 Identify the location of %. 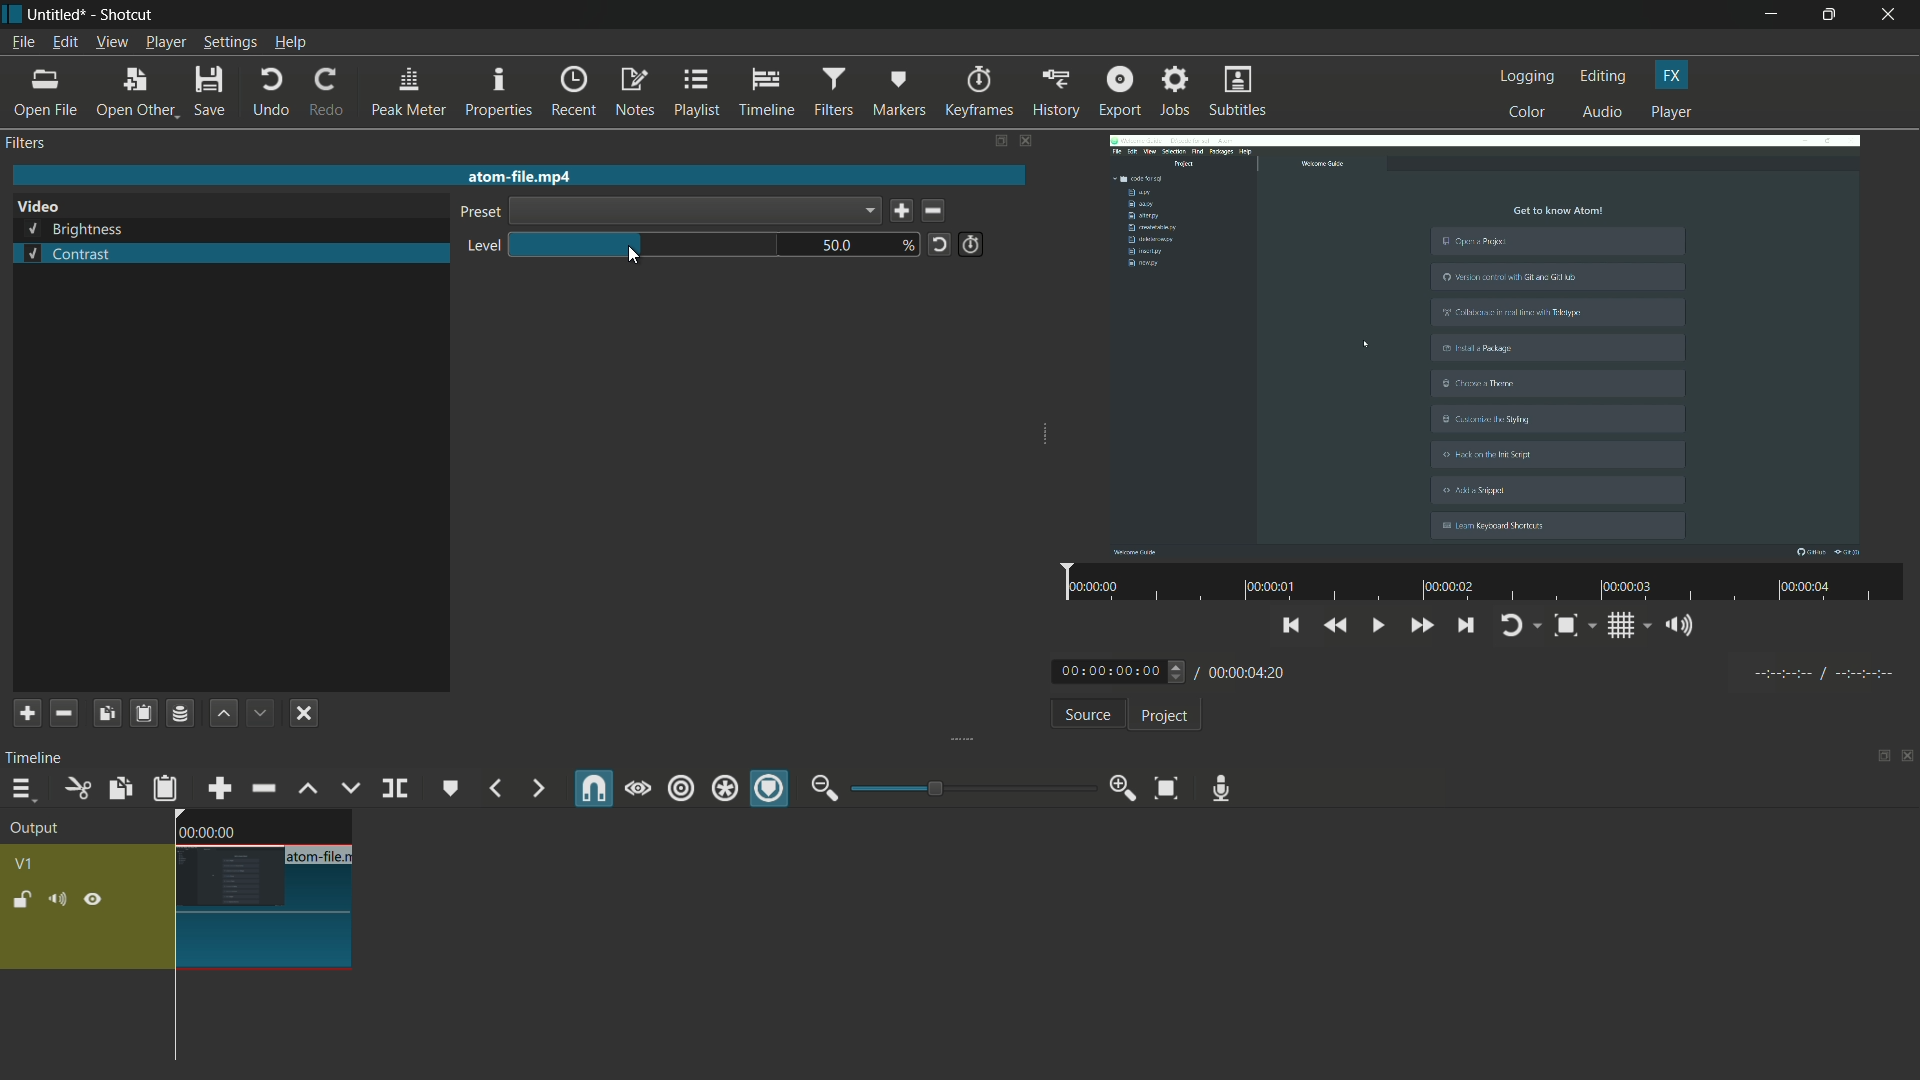
(909, 244).